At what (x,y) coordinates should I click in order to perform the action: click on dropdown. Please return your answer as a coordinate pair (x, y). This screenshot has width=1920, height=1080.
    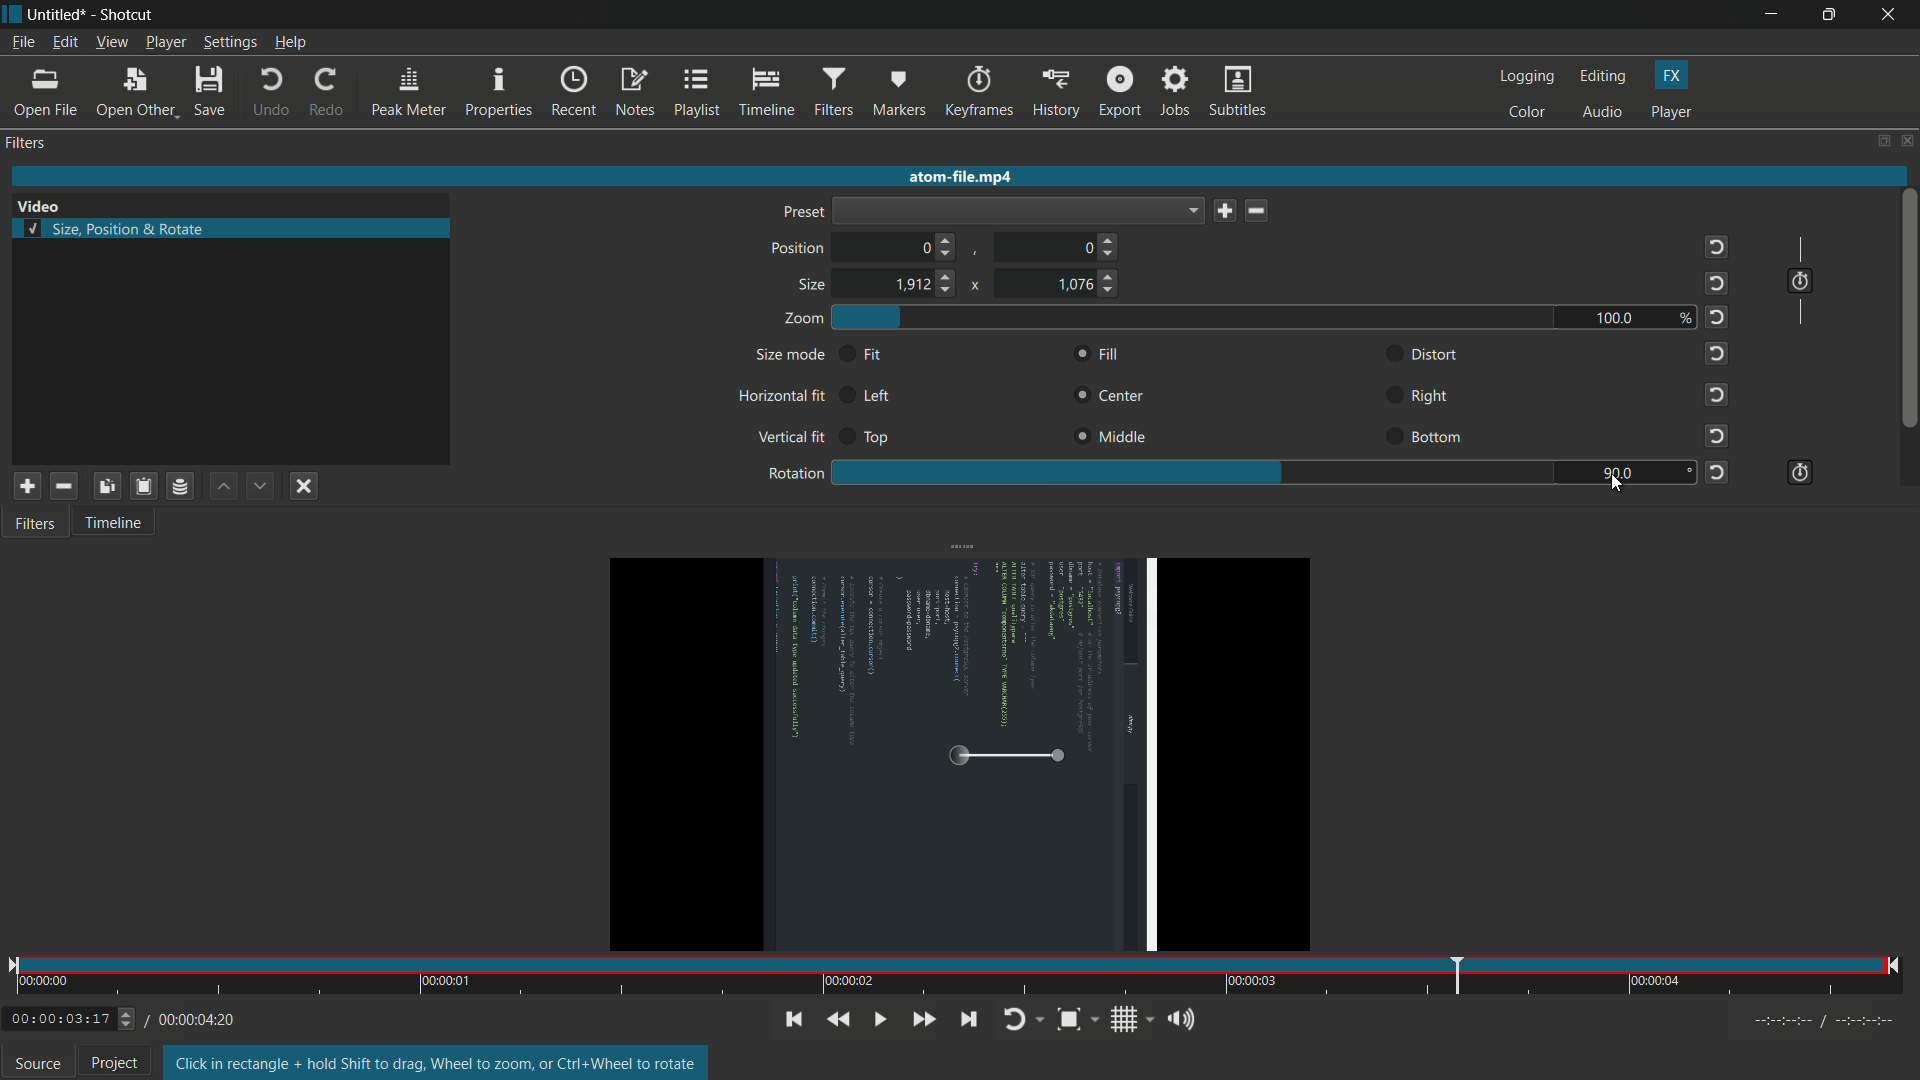
    Looking at the image, I should click on (1019, 210).